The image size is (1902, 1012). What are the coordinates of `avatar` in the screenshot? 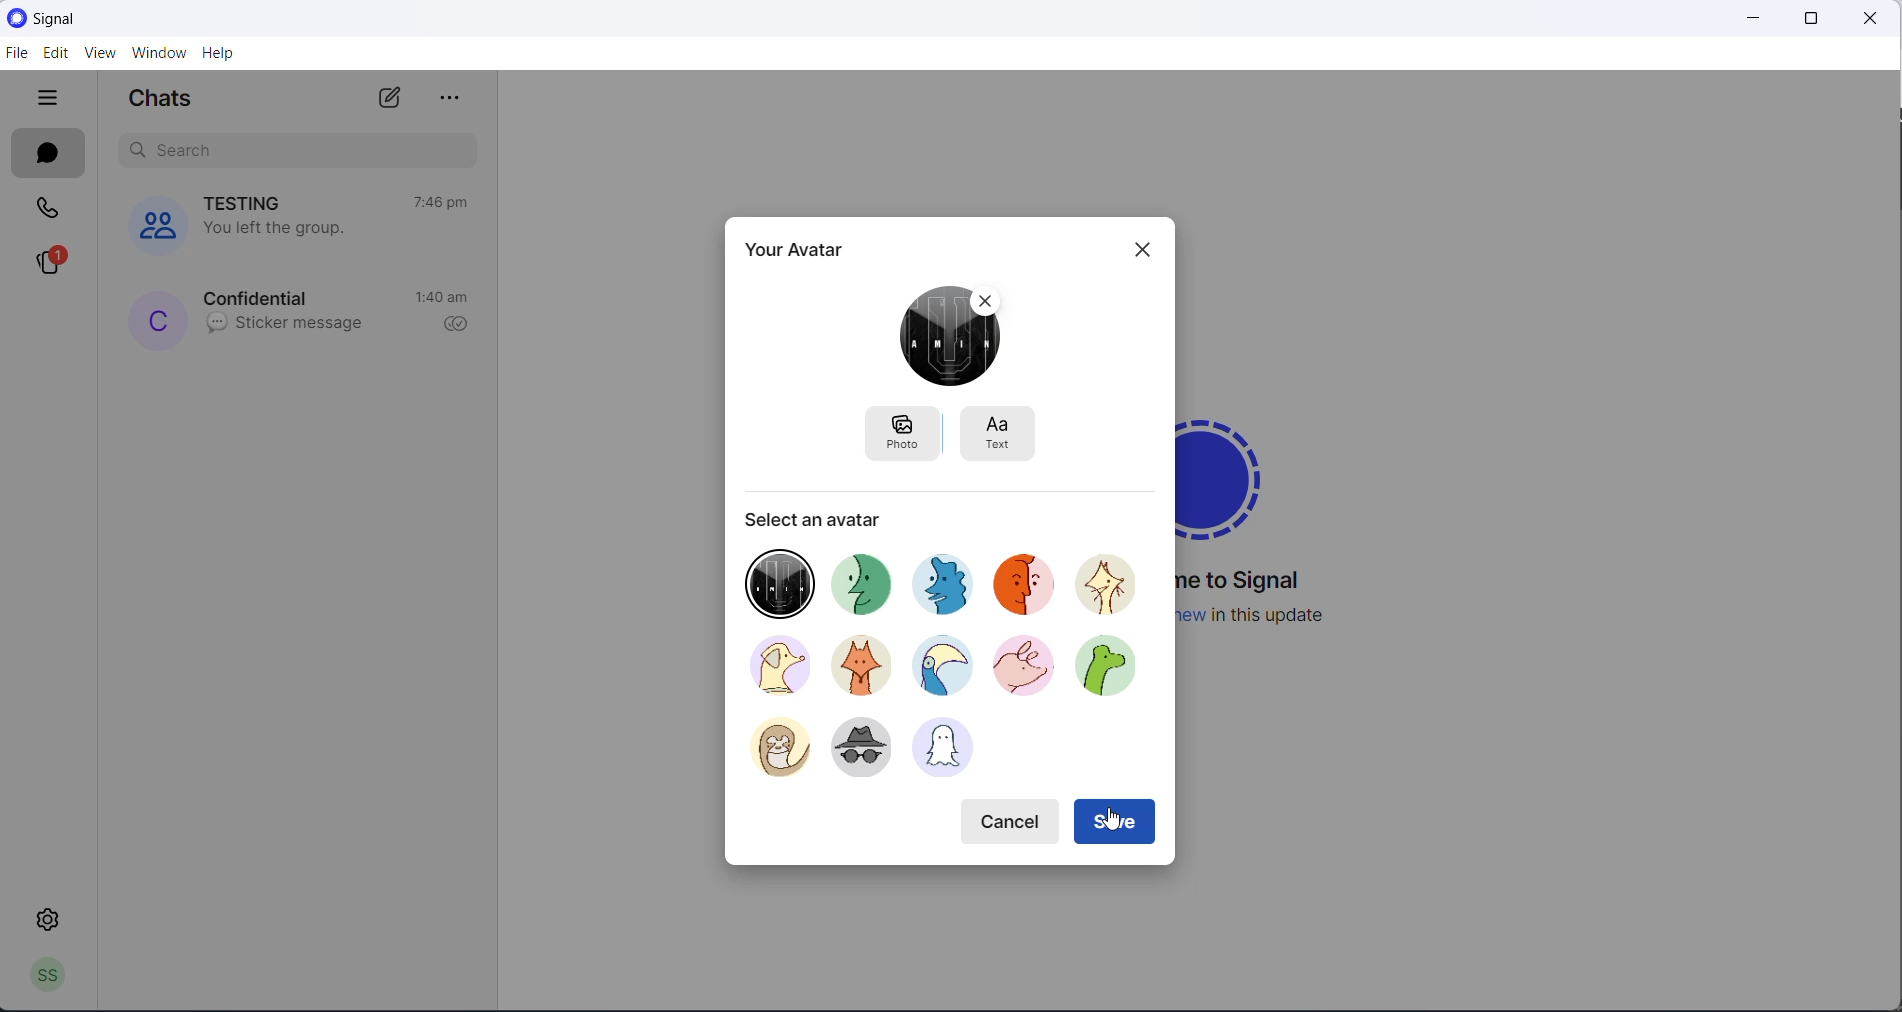 It's located at (942, 669).